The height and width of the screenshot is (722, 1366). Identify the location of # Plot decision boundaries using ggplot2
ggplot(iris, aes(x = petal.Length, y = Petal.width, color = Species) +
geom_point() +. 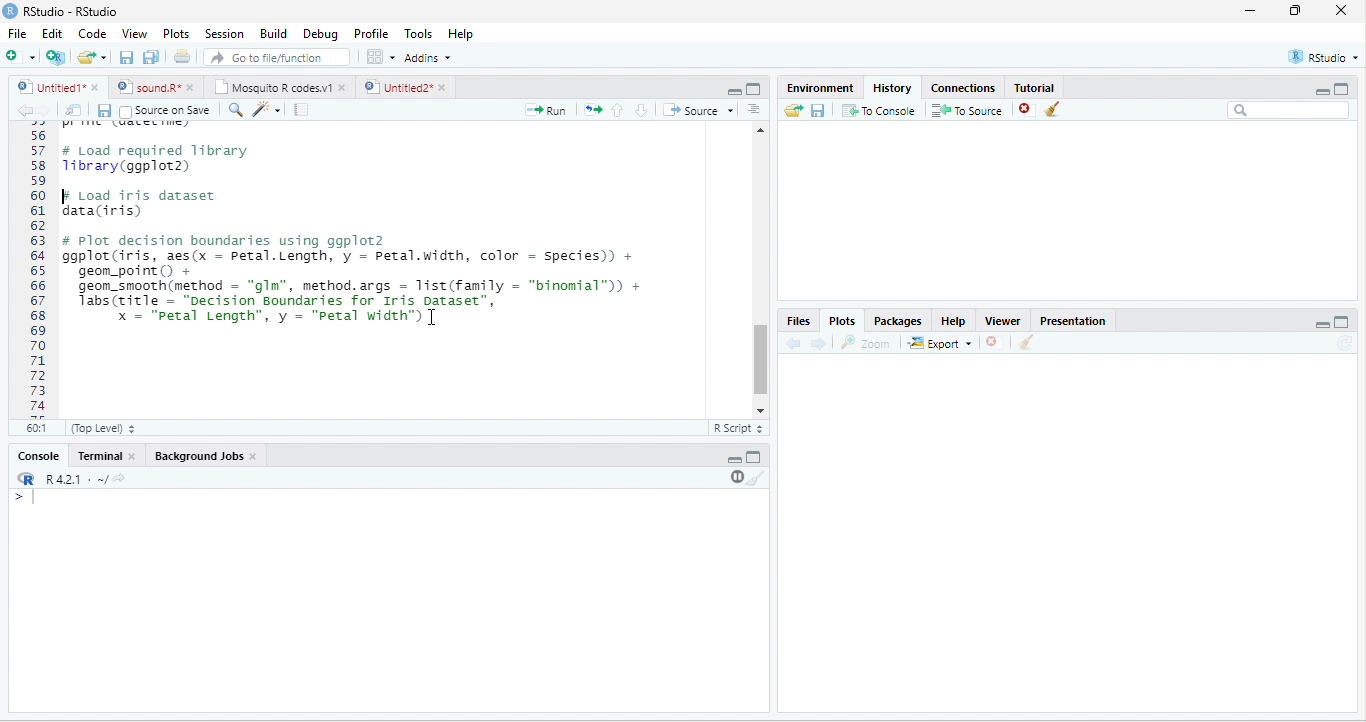
(349, 255).